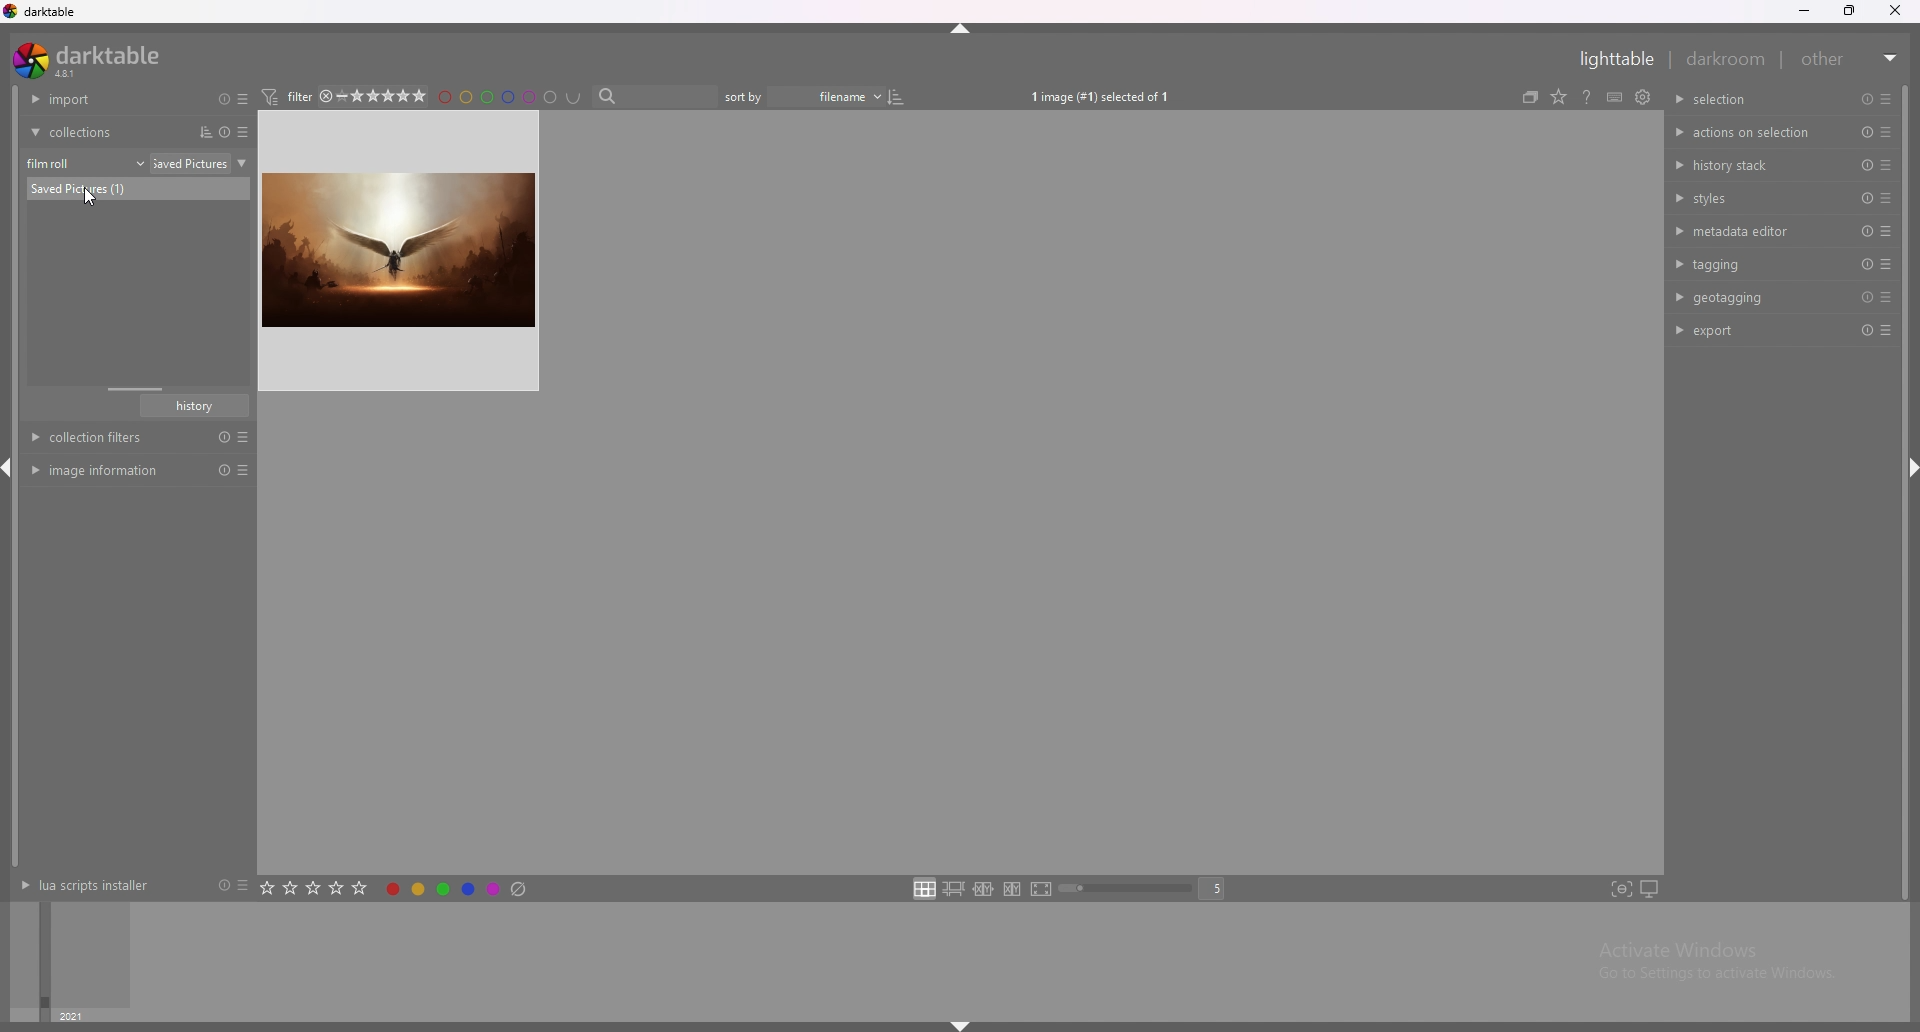 This screenshot has height=1032, width=1920. What do you see at coordinates (1612, 96) in the screenshot?
I see `online help` at bounding box center [1612, 96].